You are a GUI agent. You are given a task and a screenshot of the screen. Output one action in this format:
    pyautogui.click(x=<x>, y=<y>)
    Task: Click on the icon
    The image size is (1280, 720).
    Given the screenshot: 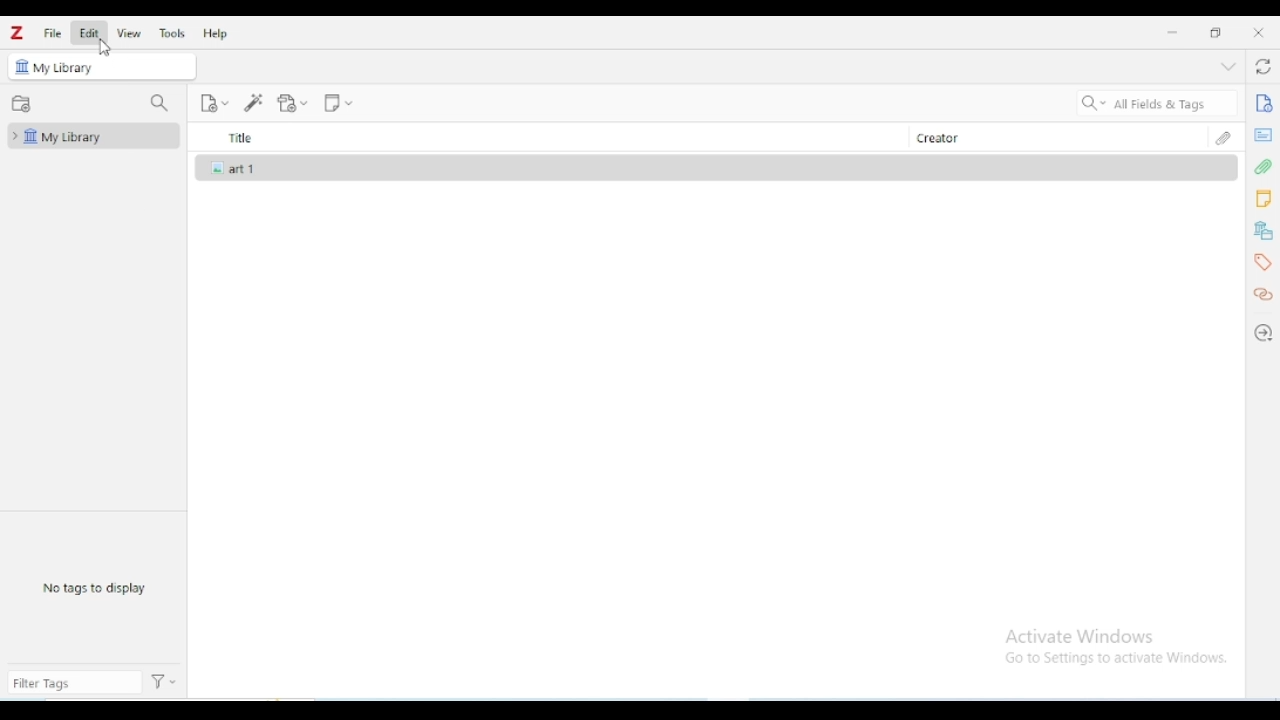 What is the action you would take?
    pyautogui.click(x=219, y=168)
    